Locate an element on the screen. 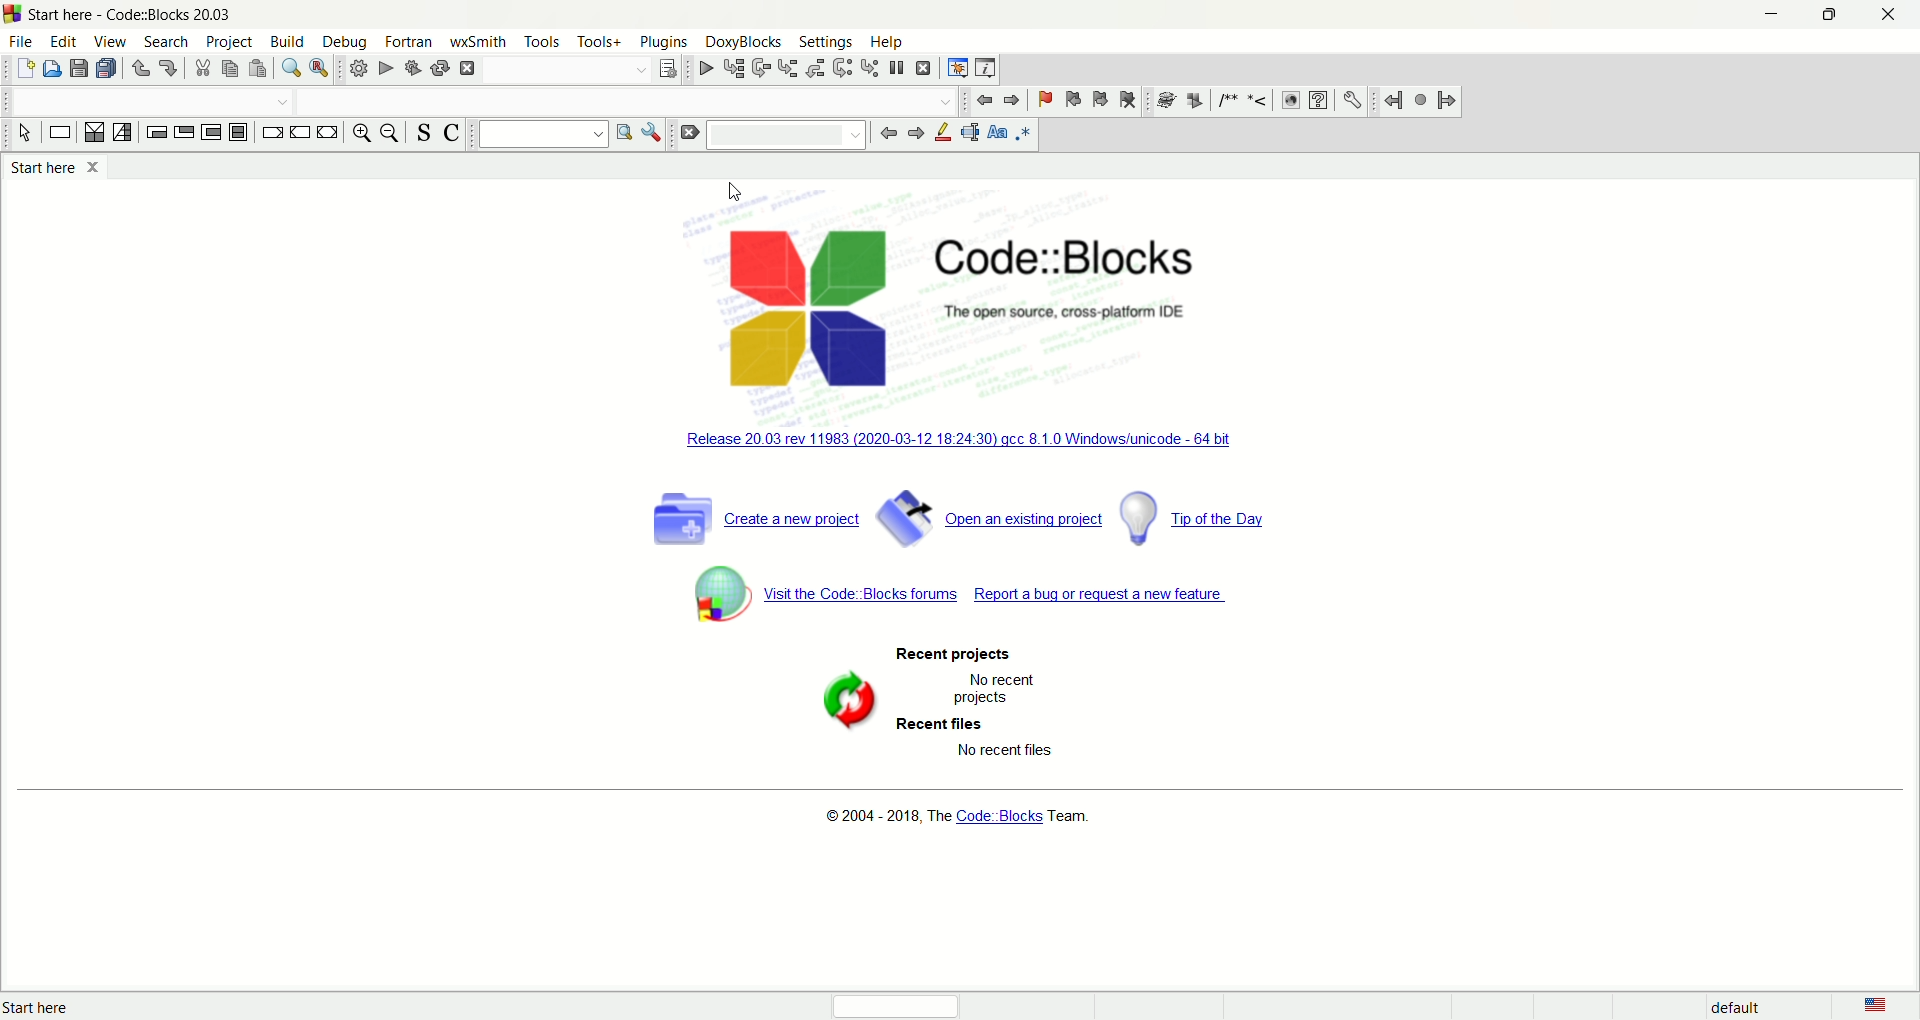  match case is located at coordinates (1001, 132).